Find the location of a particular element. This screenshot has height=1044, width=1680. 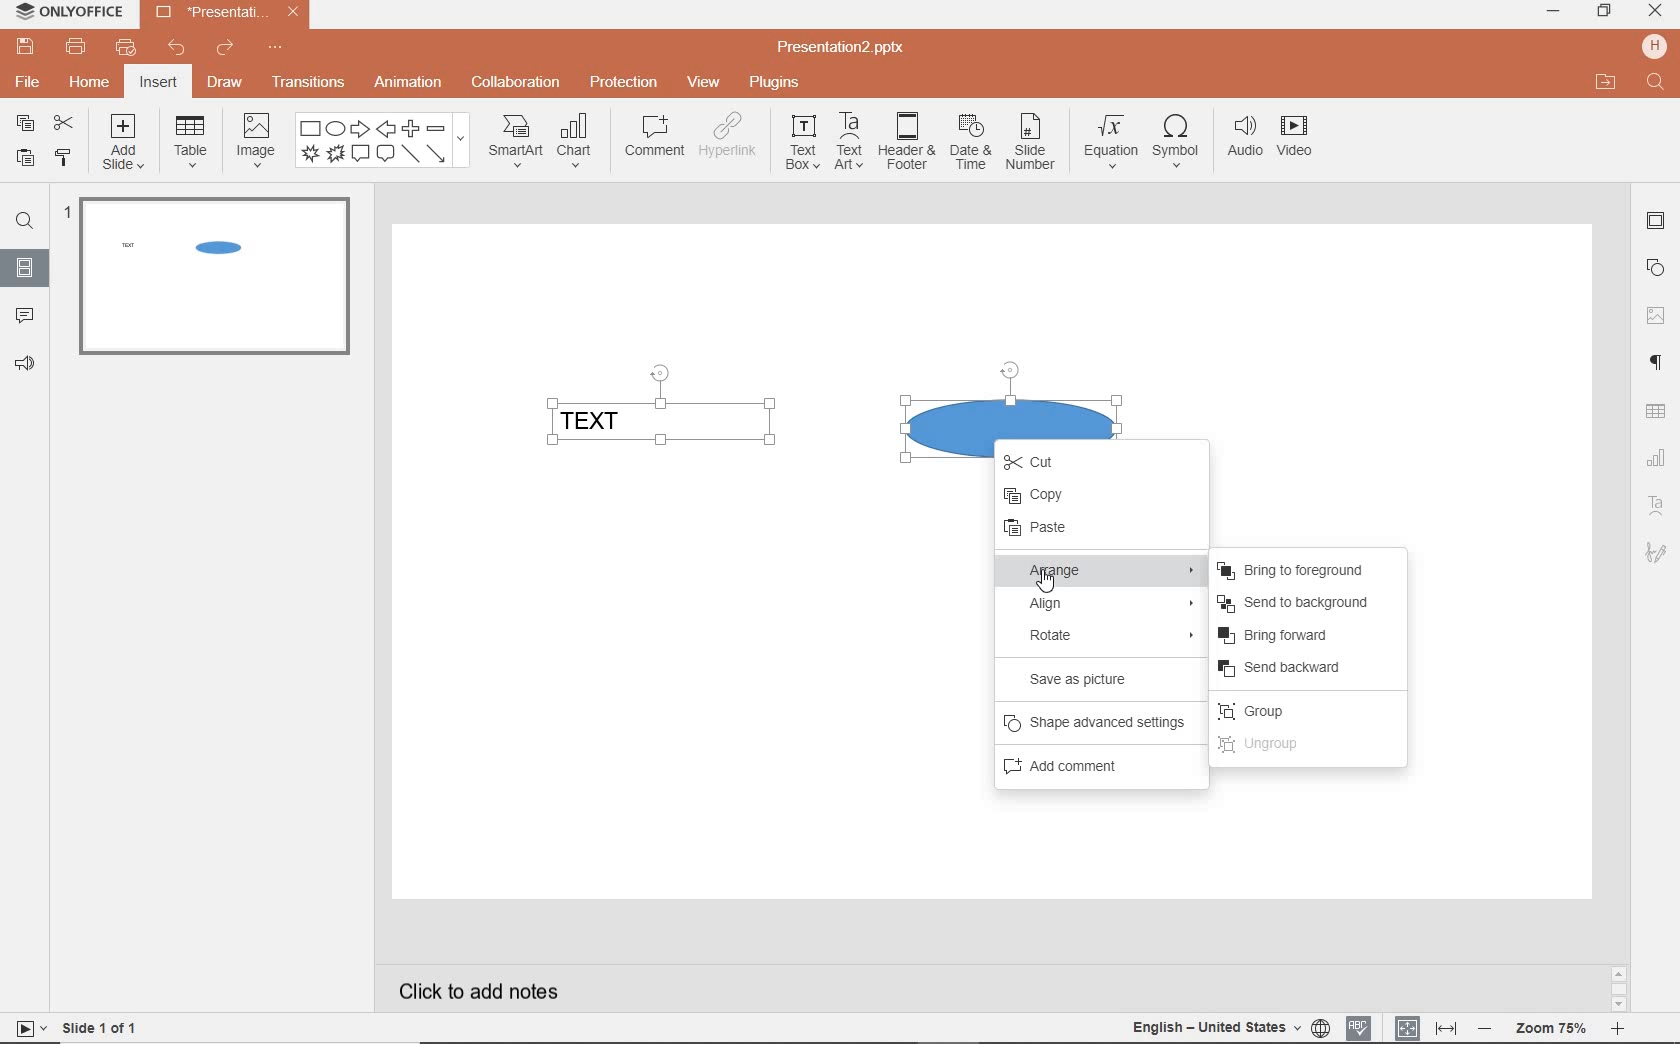

GROUP is located at coordinates (1302, 713).